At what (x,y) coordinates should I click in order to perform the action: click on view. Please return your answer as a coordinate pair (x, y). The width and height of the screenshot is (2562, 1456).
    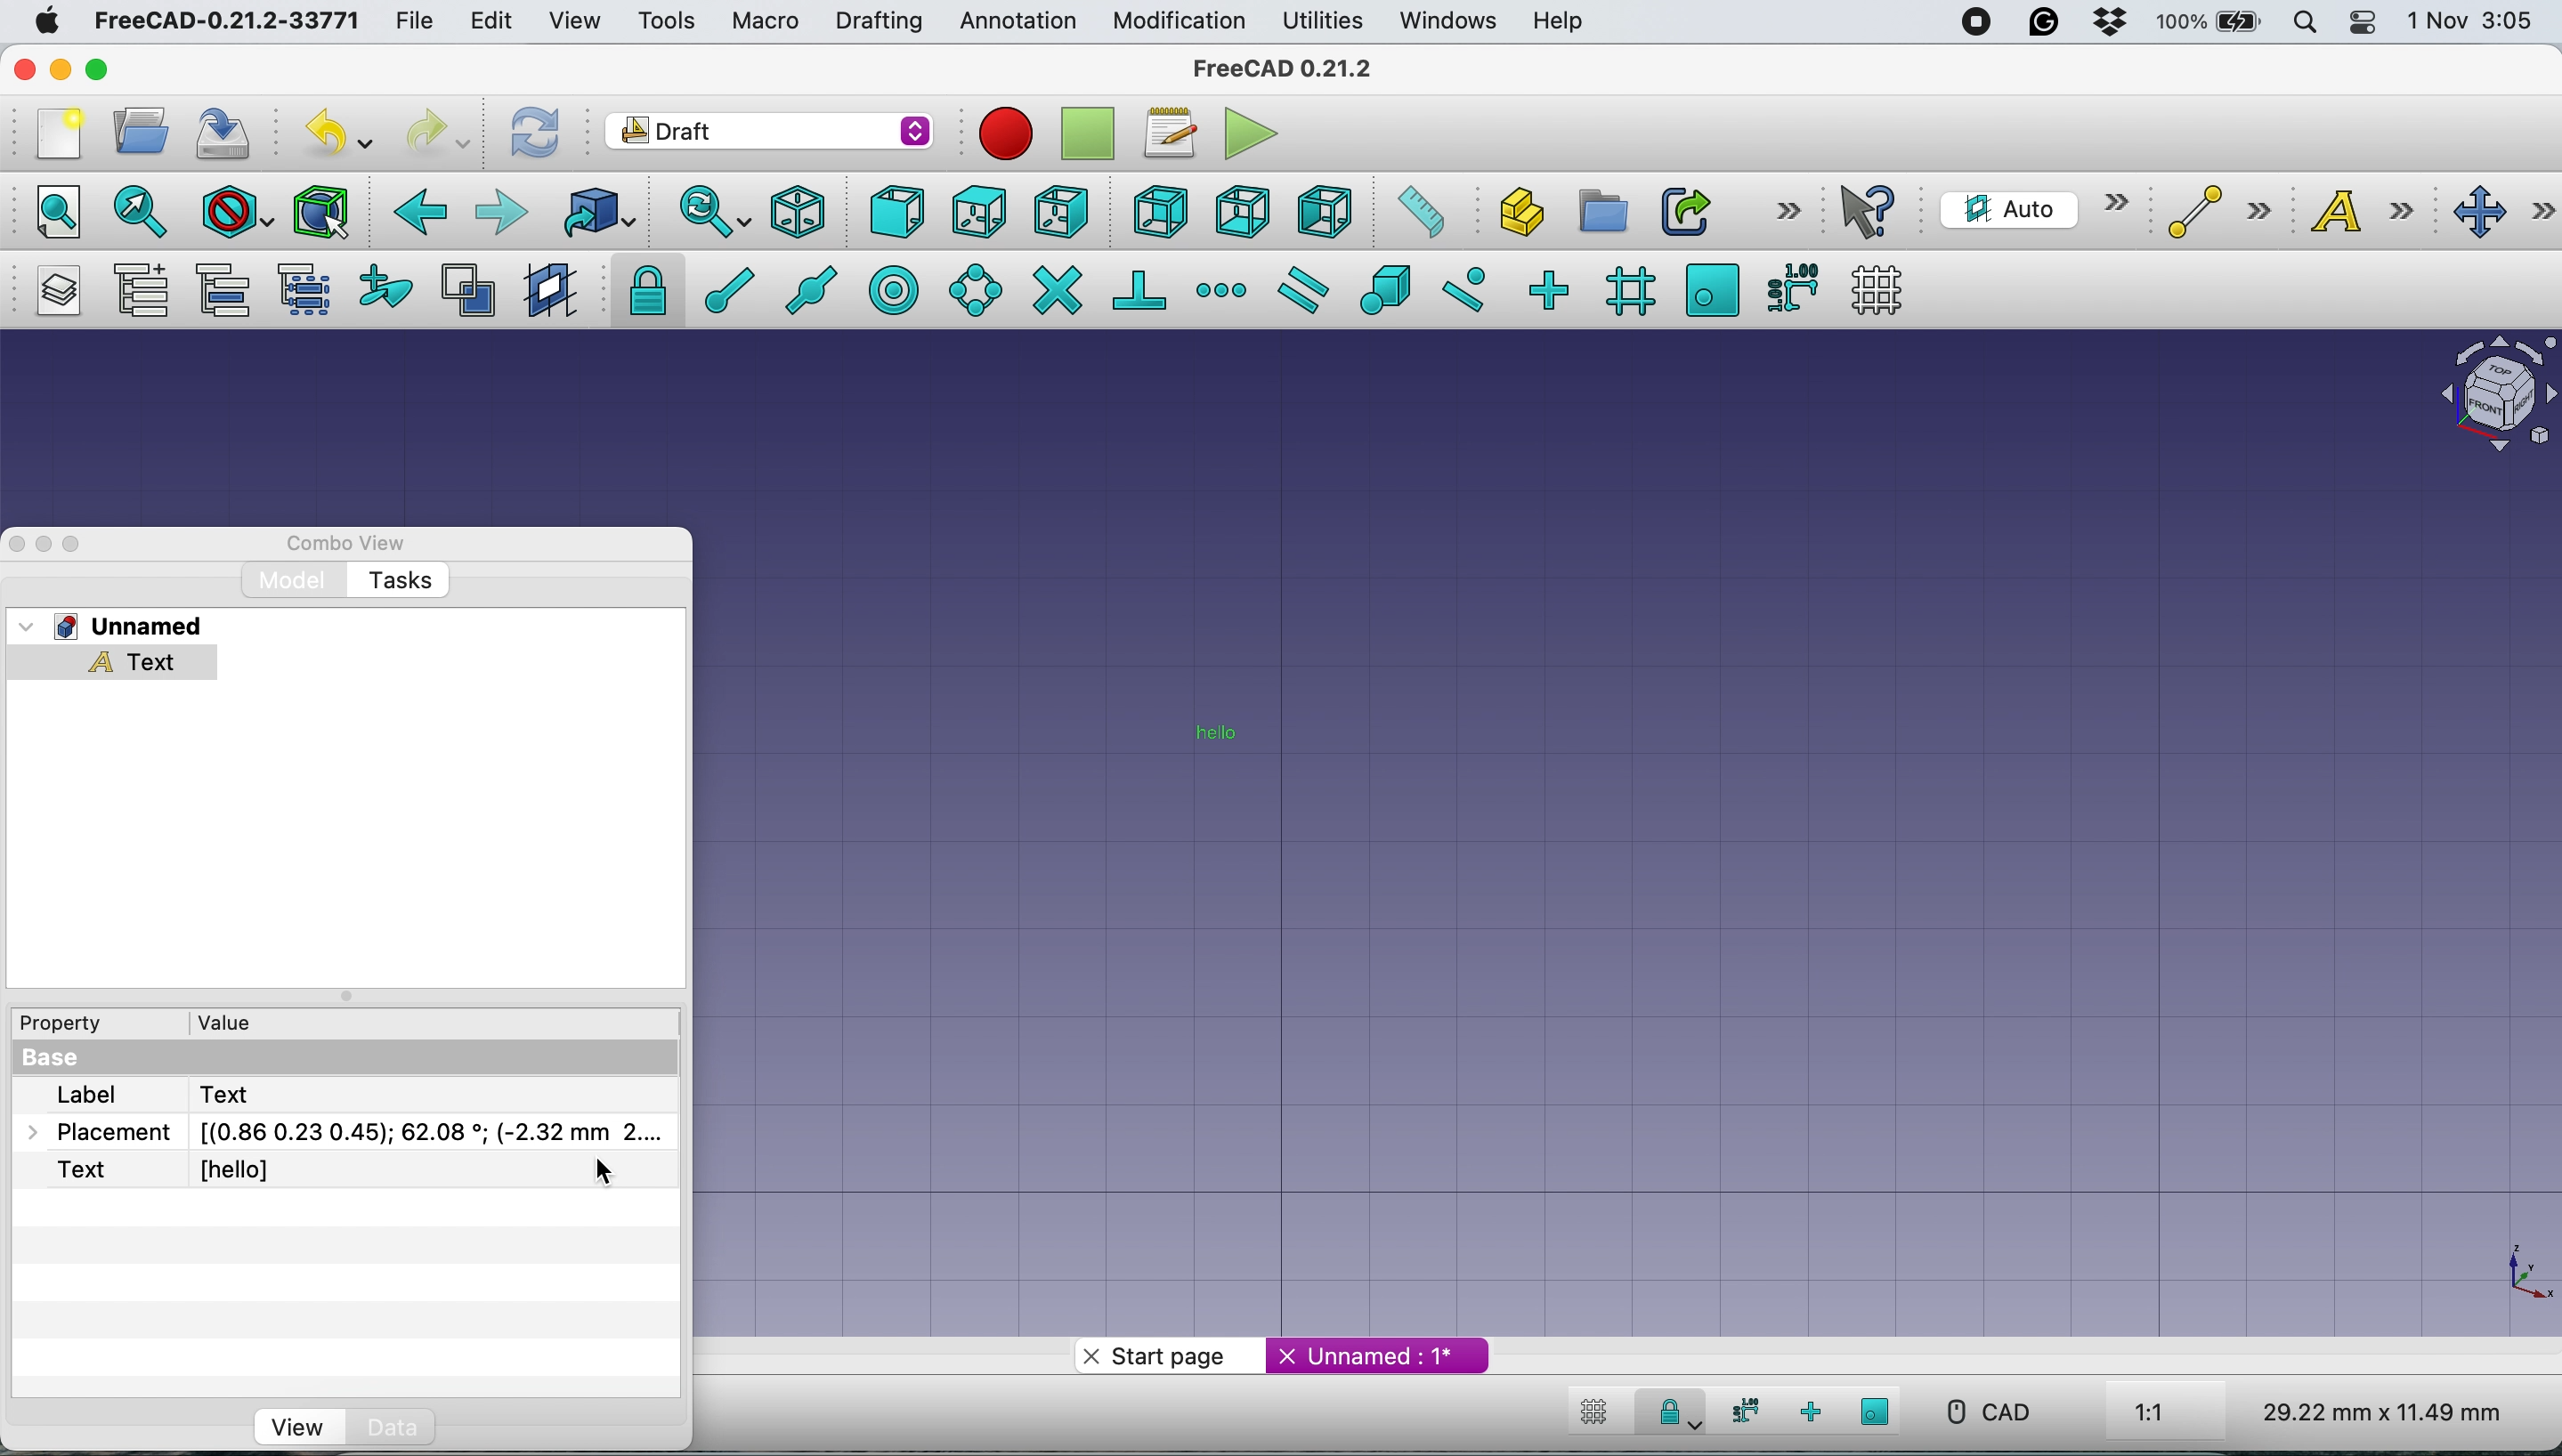
    Looking at the image, I should click on (305, 1425).